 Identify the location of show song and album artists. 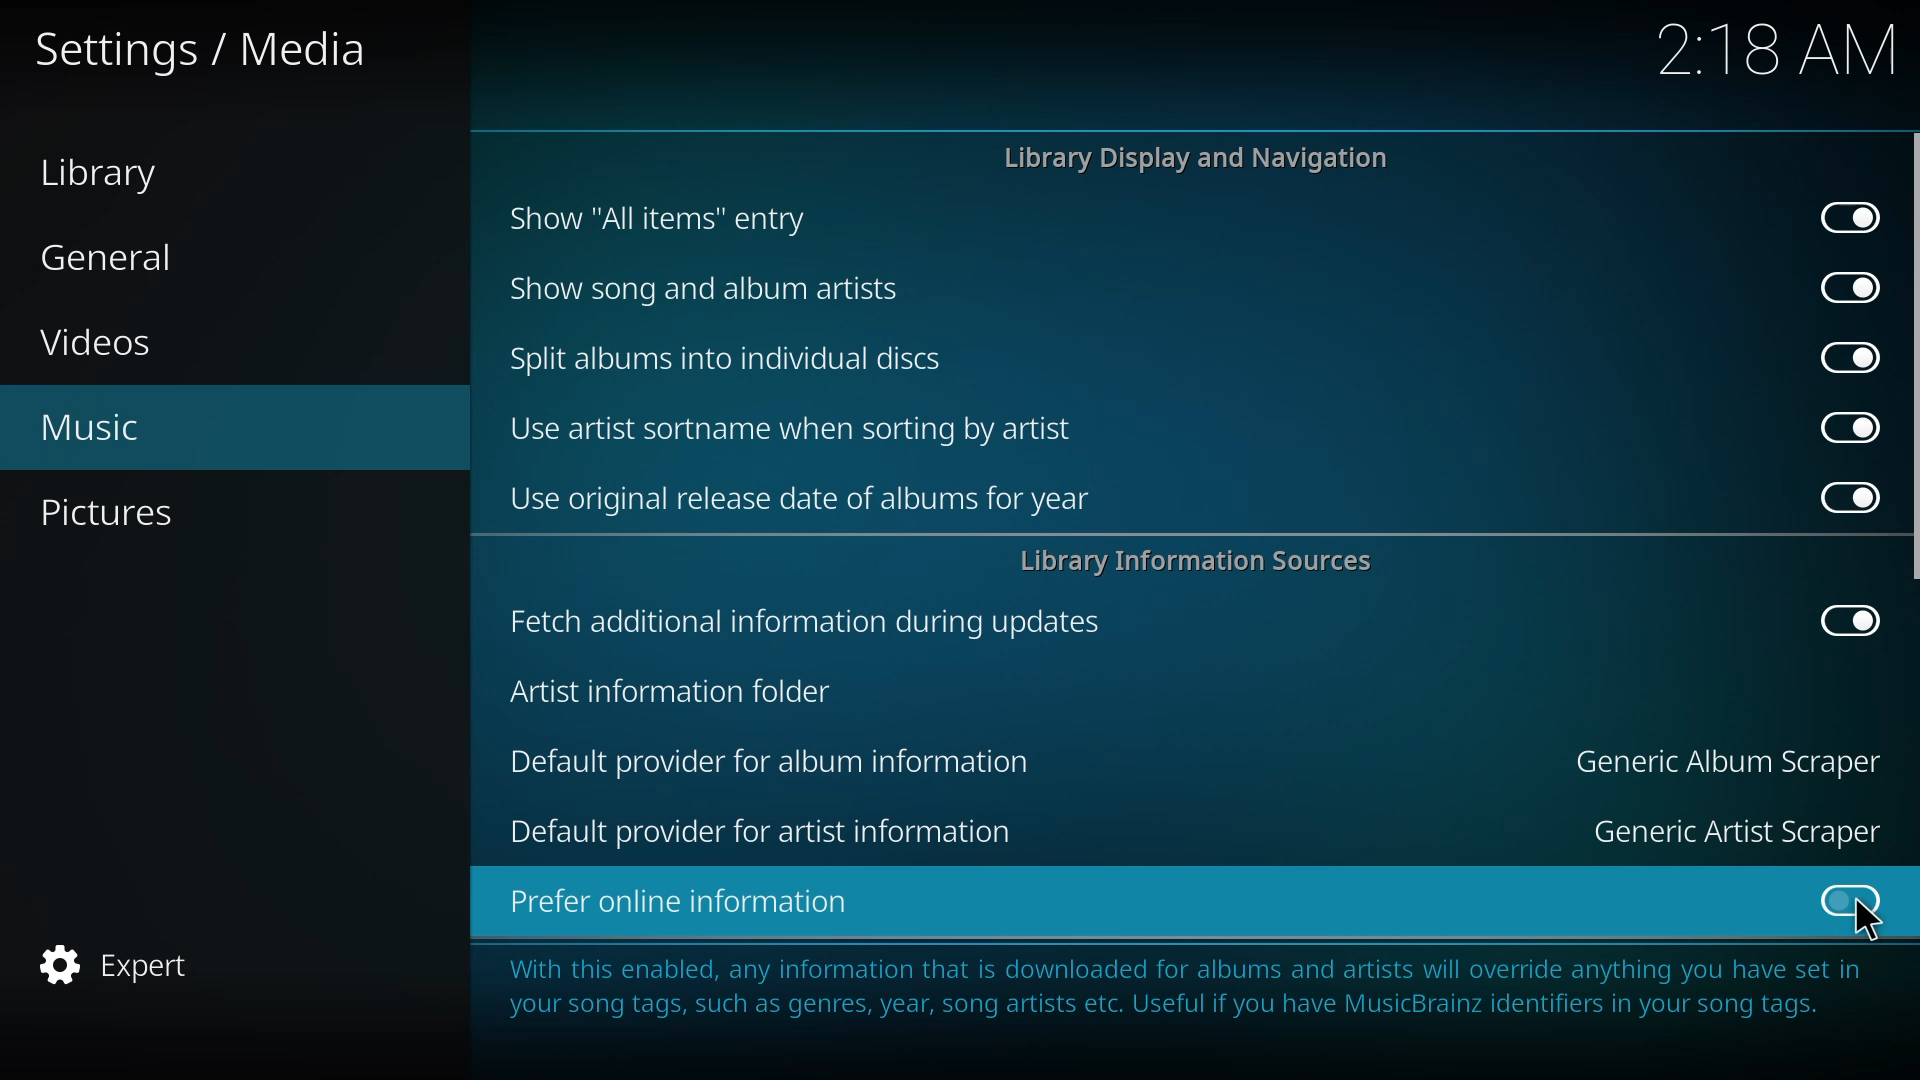
(716, 288).